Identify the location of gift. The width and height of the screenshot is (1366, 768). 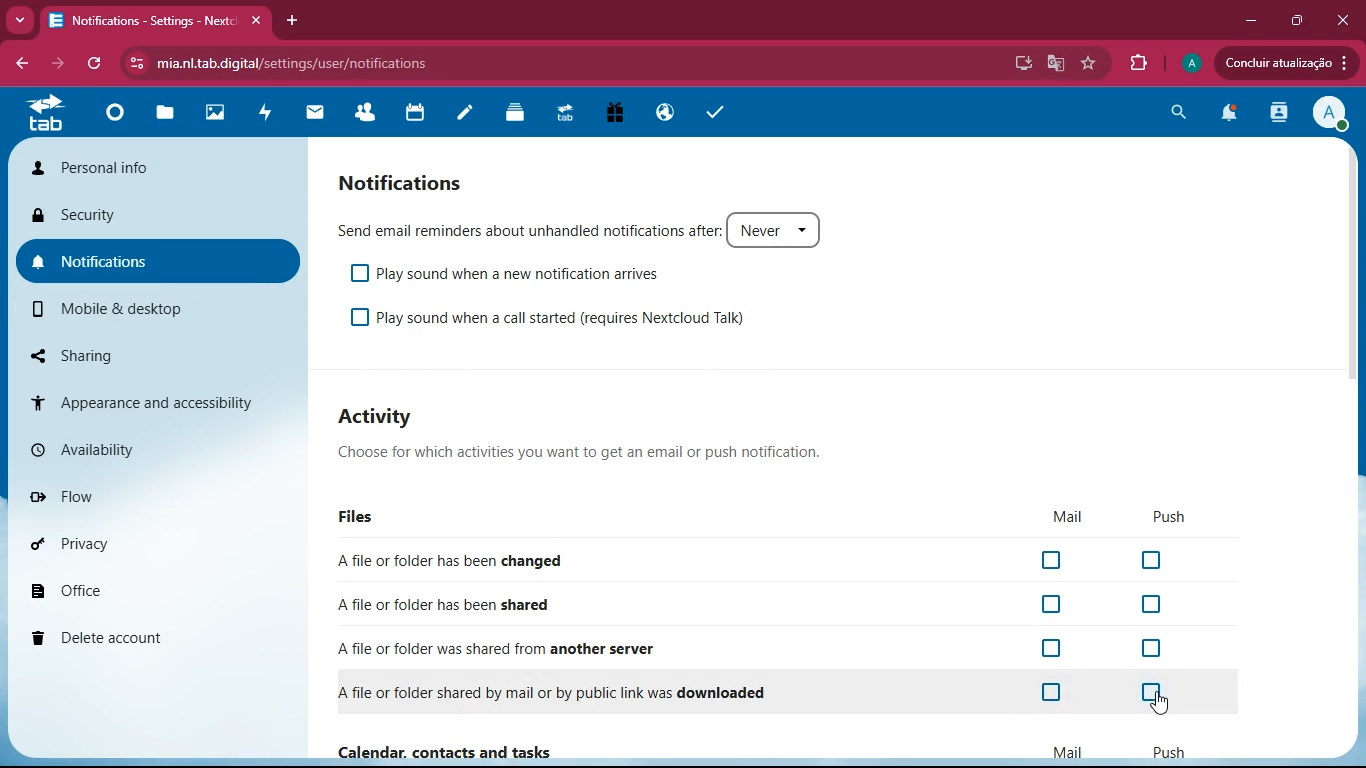
(609, 115).